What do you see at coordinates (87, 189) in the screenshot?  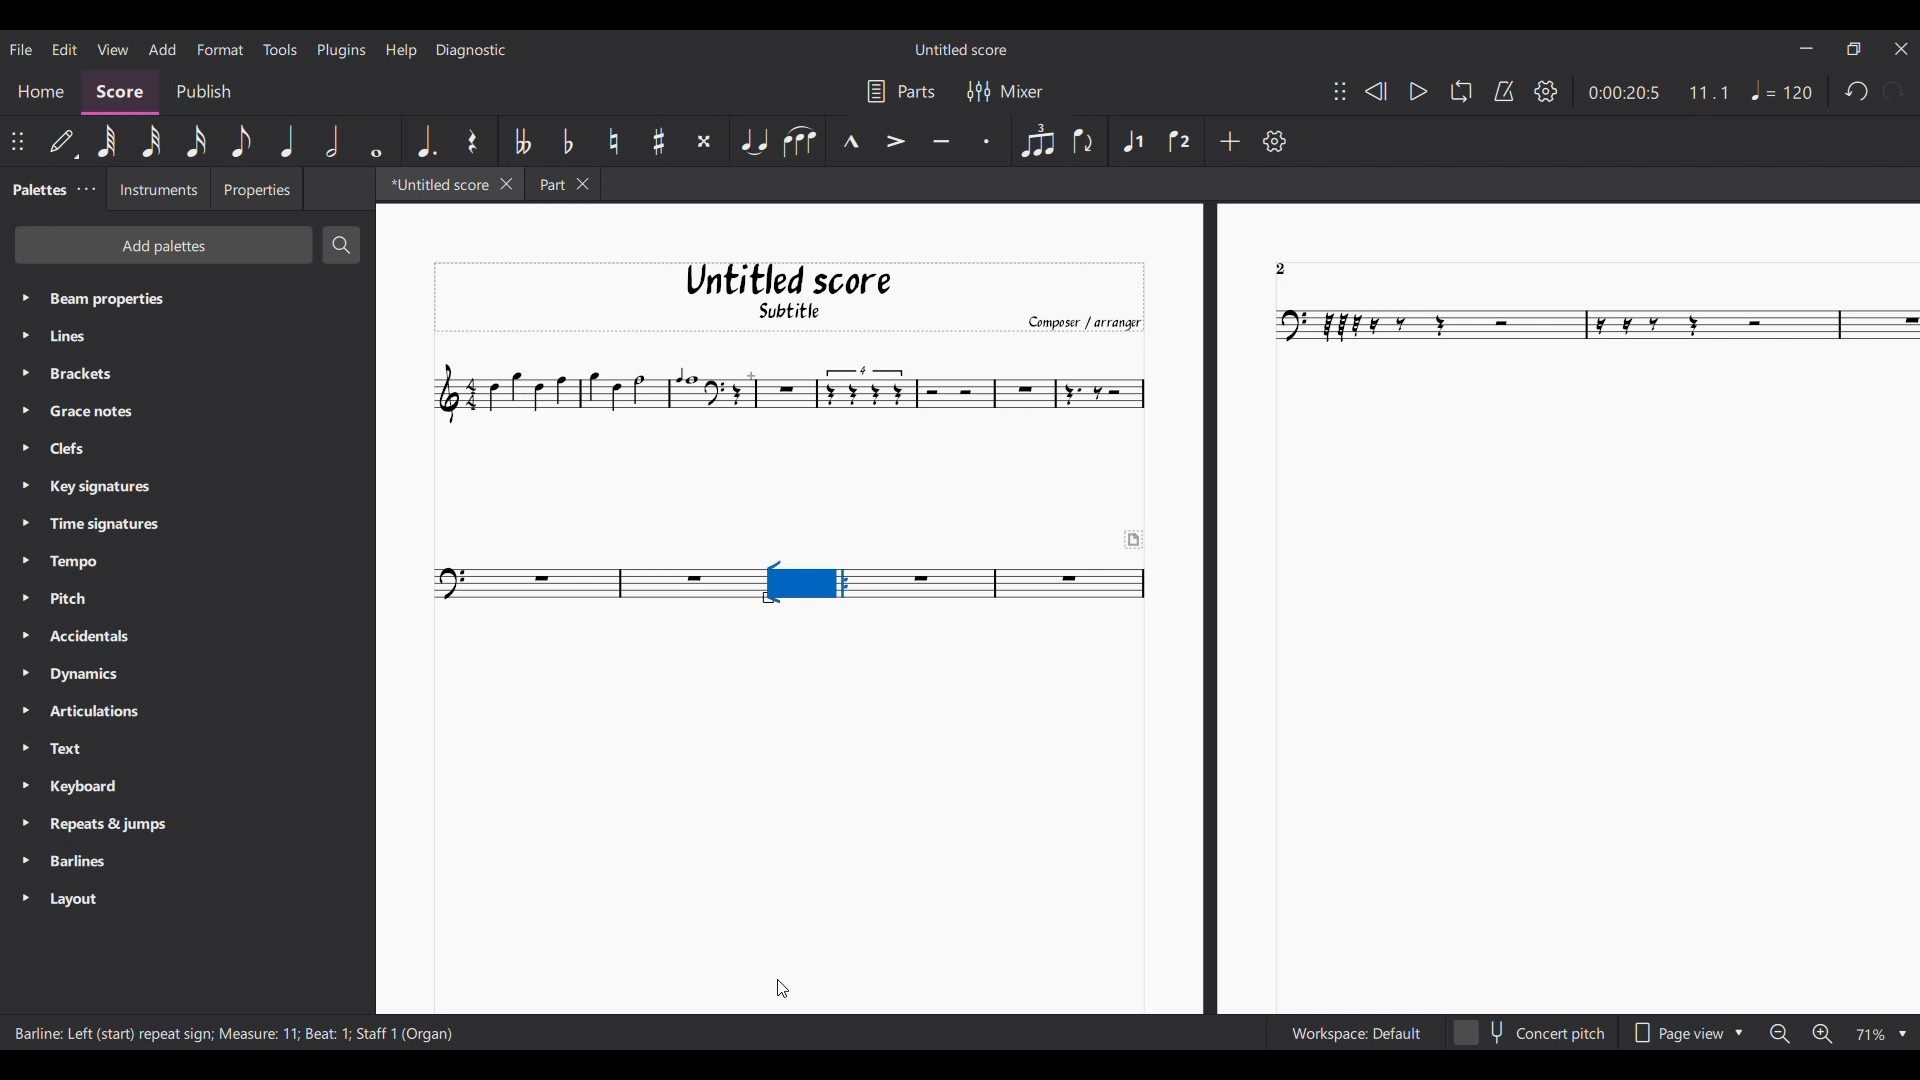 I see `Palette settings` at bounding box center [87, 189].